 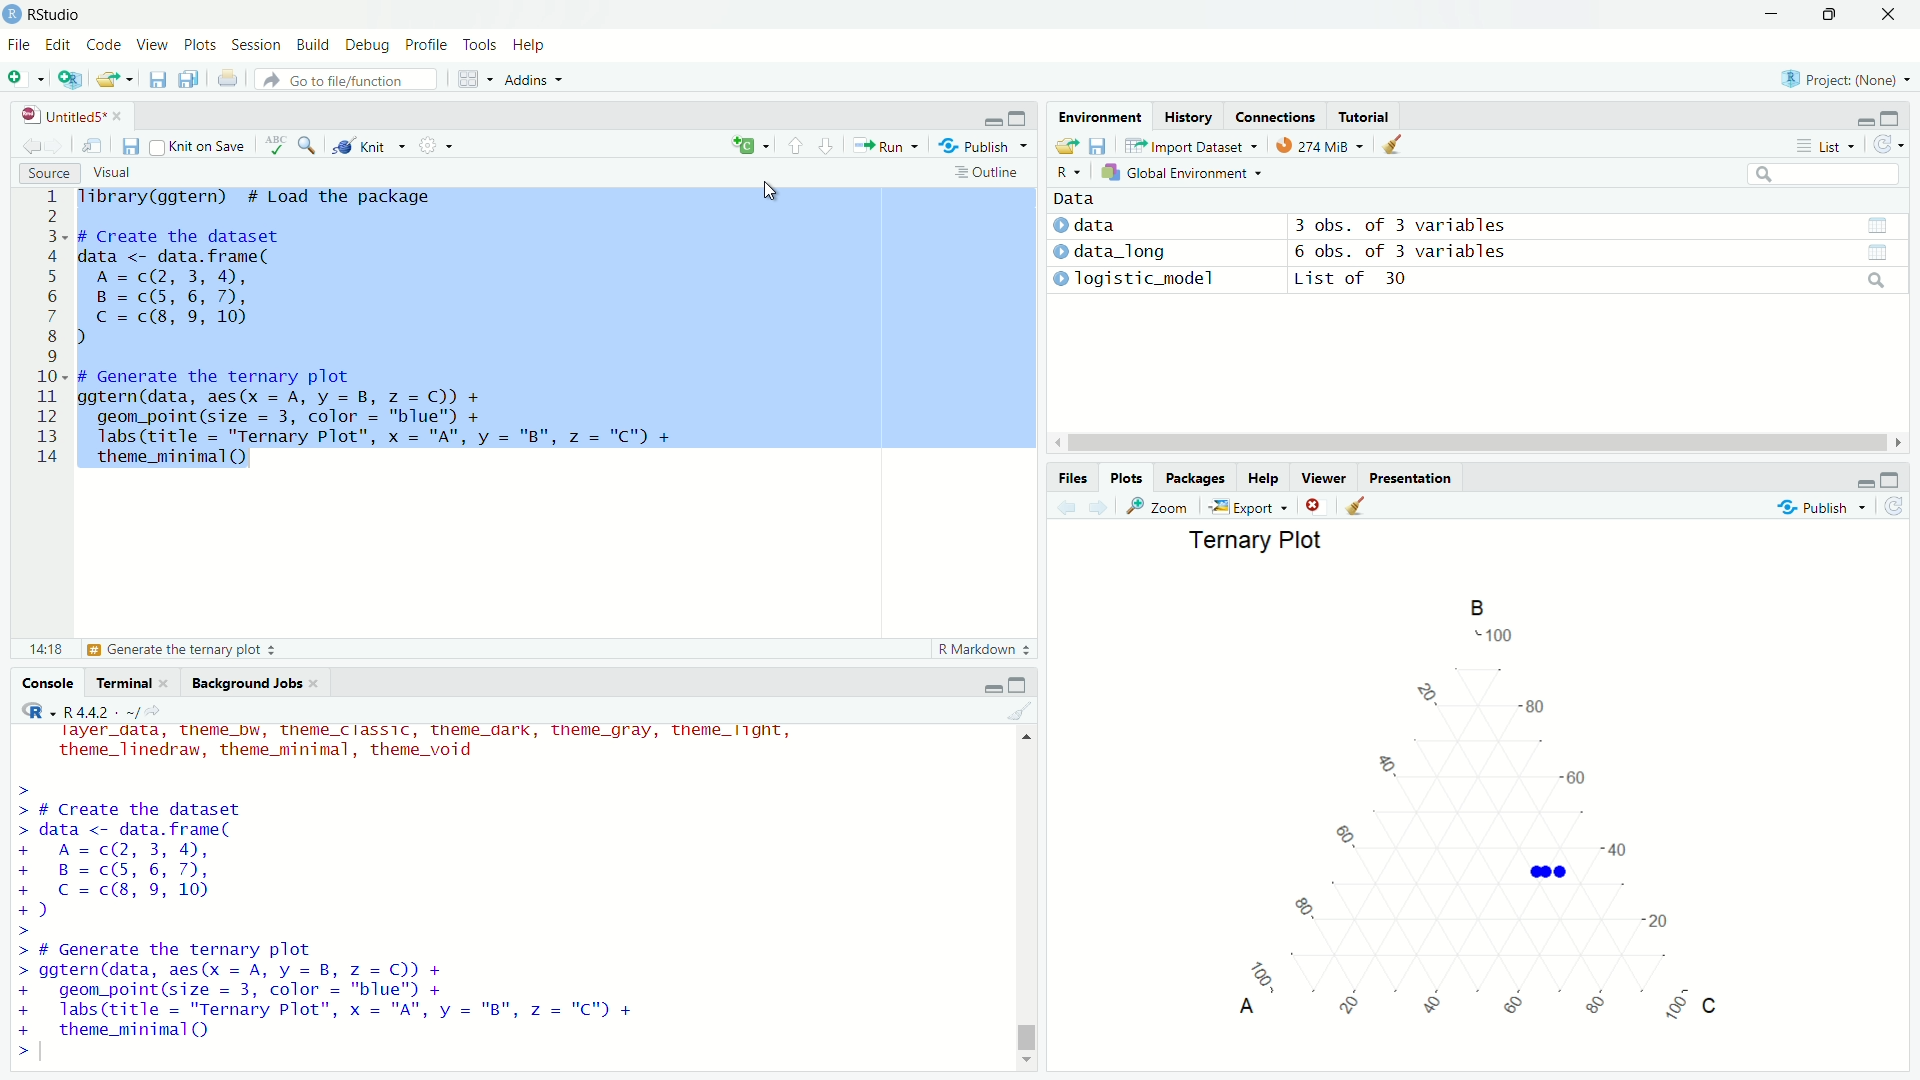 What do you see at coordinates (892, 146) in the screenshot?
I see `“+ Run` at bounding box center [892, 146].